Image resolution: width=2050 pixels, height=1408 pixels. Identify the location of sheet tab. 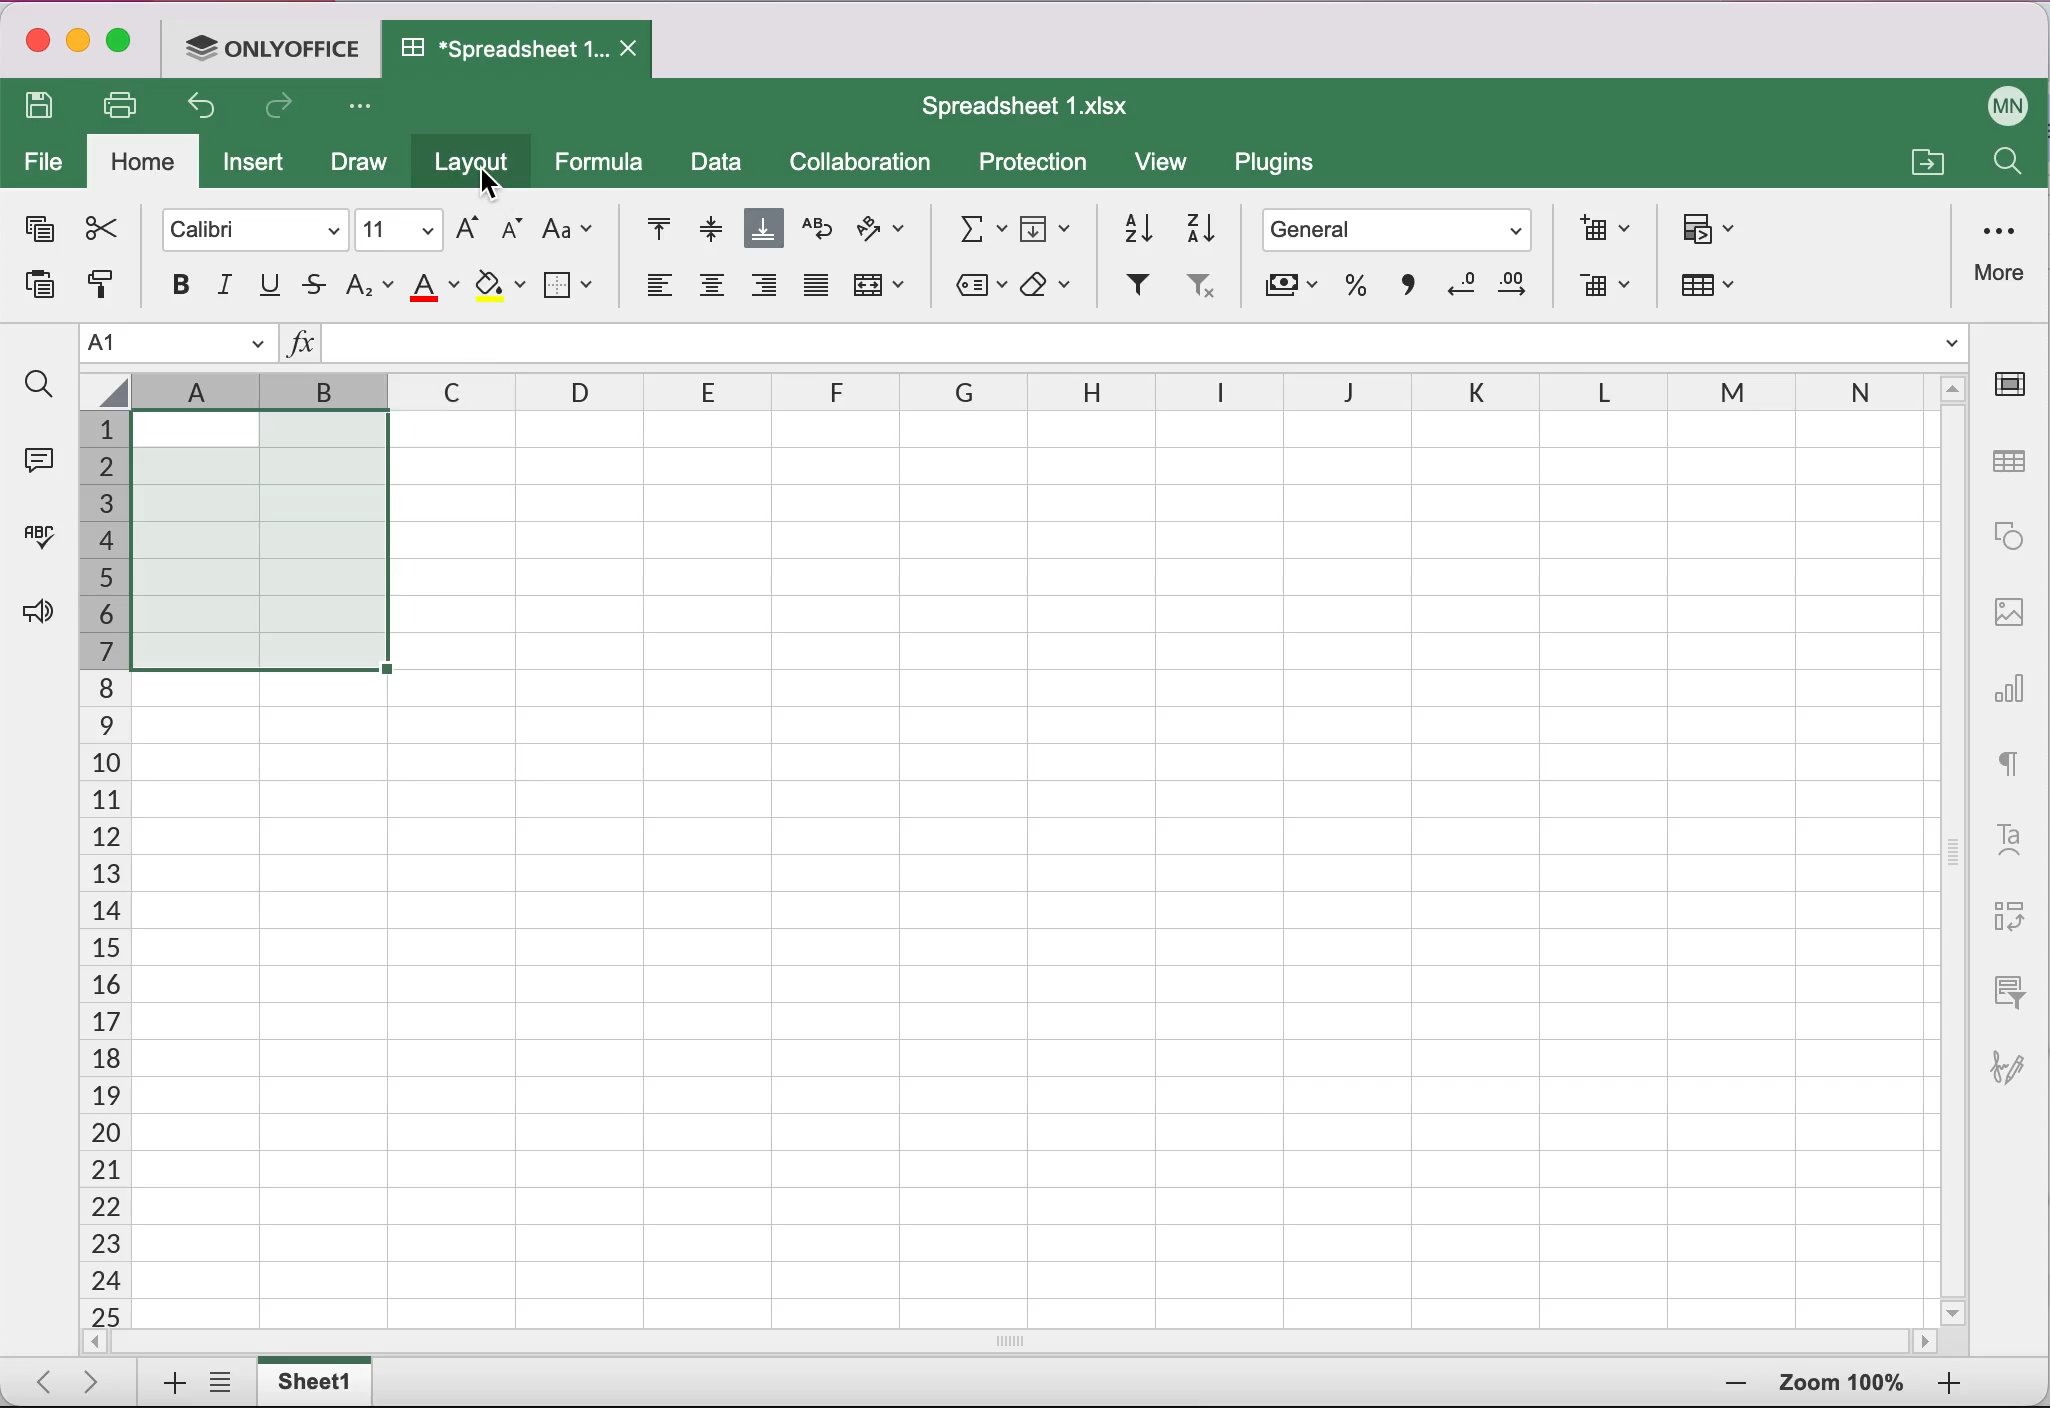
(319, 1381).